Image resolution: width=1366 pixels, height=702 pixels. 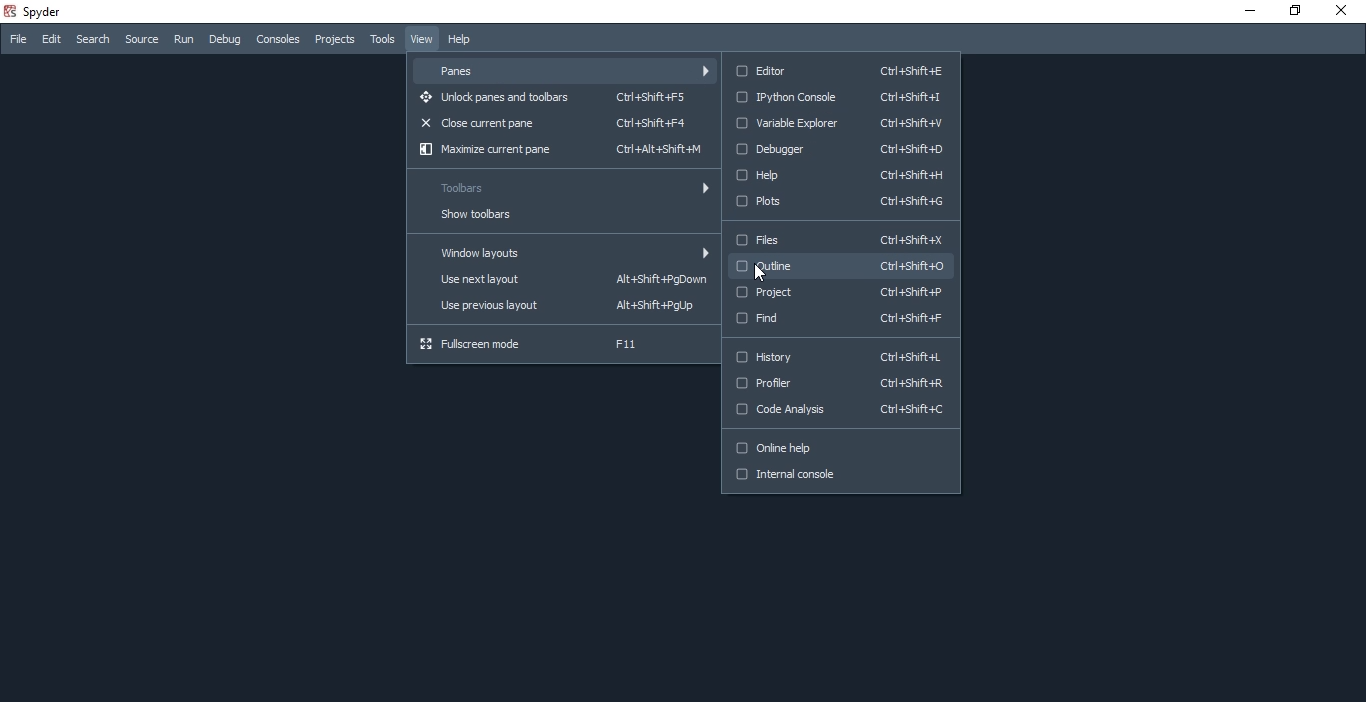 I want to click on Panes, so click(x=566, y=68).